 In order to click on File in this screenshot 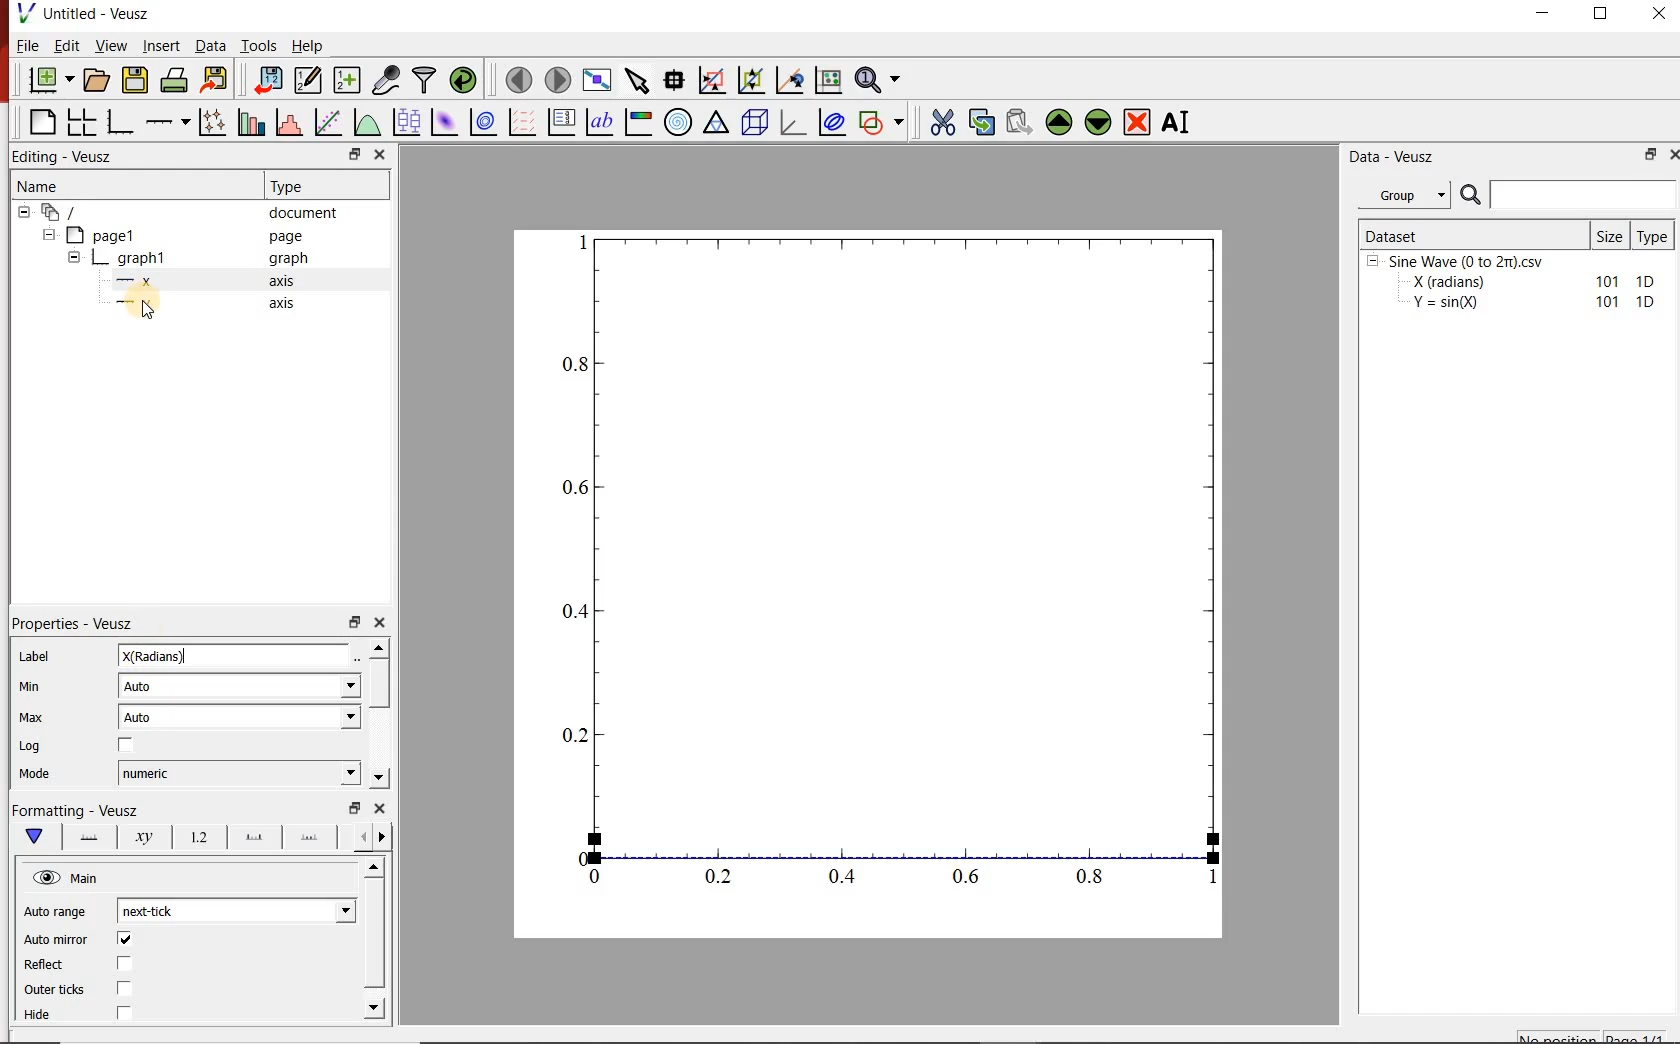, I will do `click(28, 45)`.